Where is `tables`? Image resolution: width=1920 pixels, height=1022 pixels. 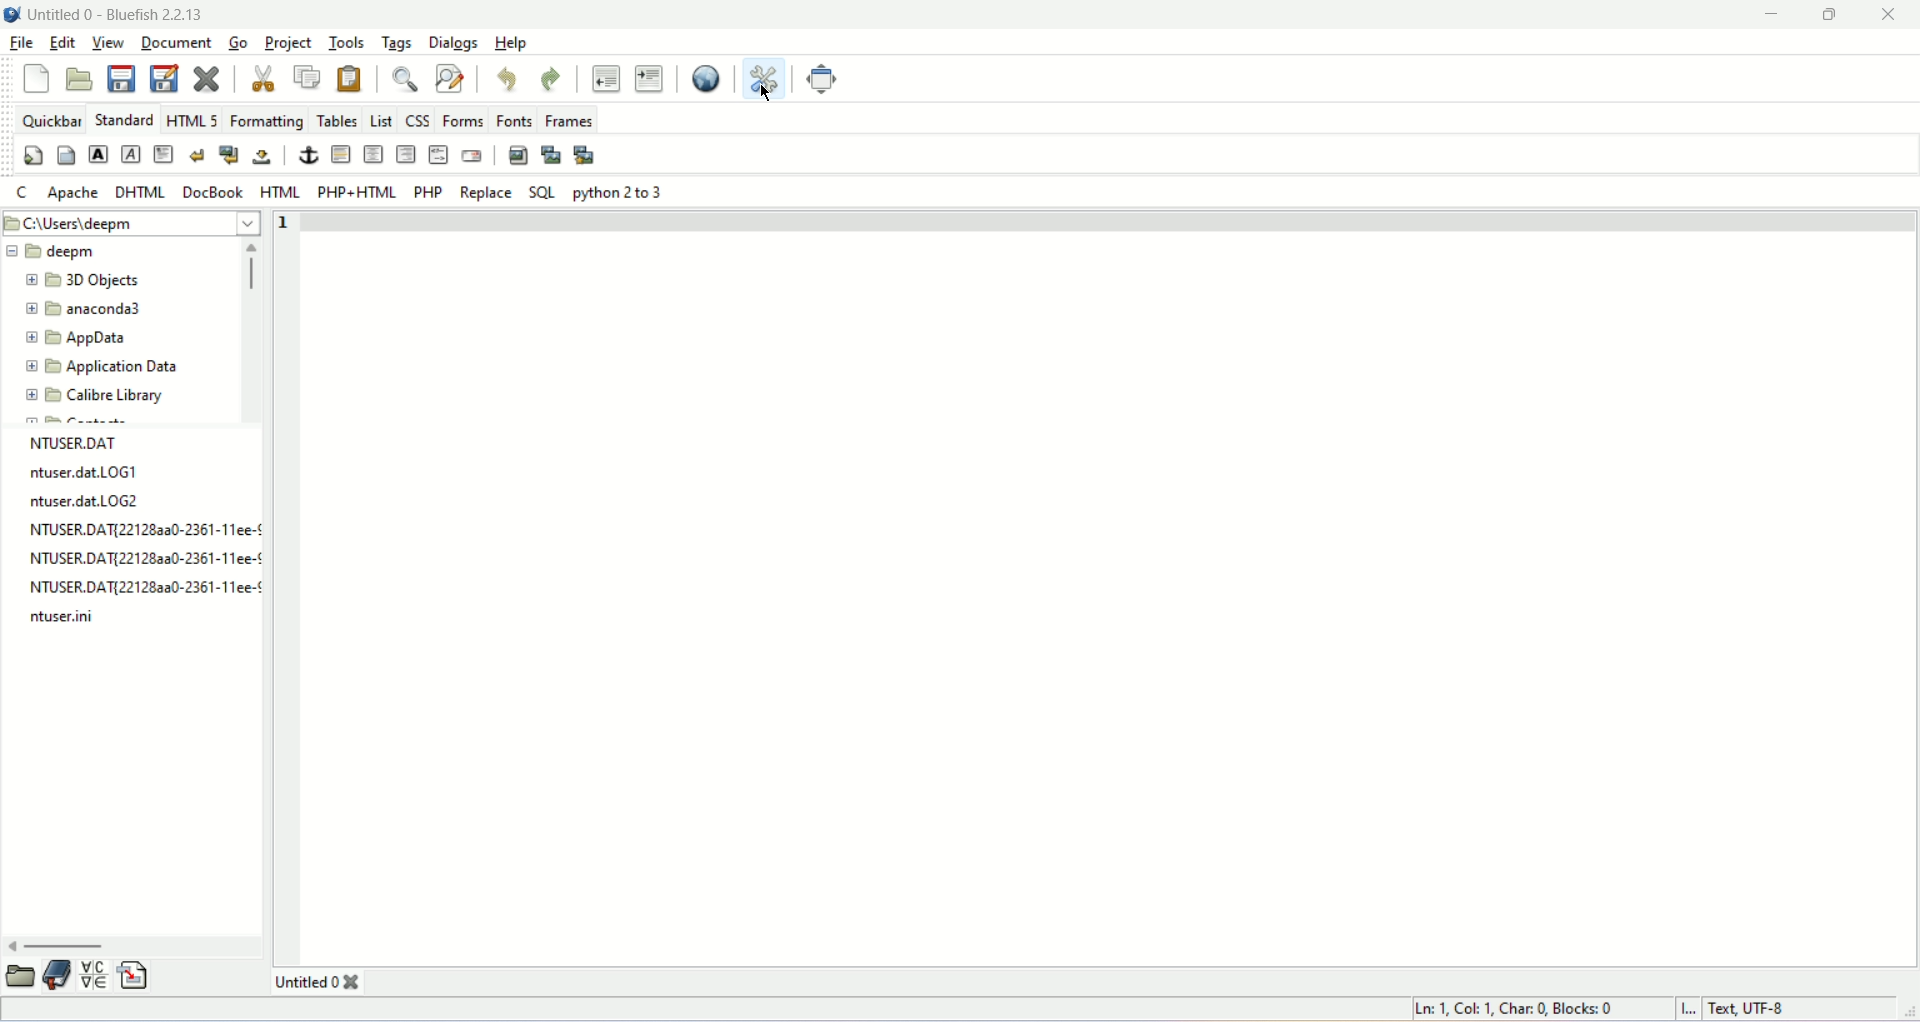
tables is located at coordinates (336, 119).